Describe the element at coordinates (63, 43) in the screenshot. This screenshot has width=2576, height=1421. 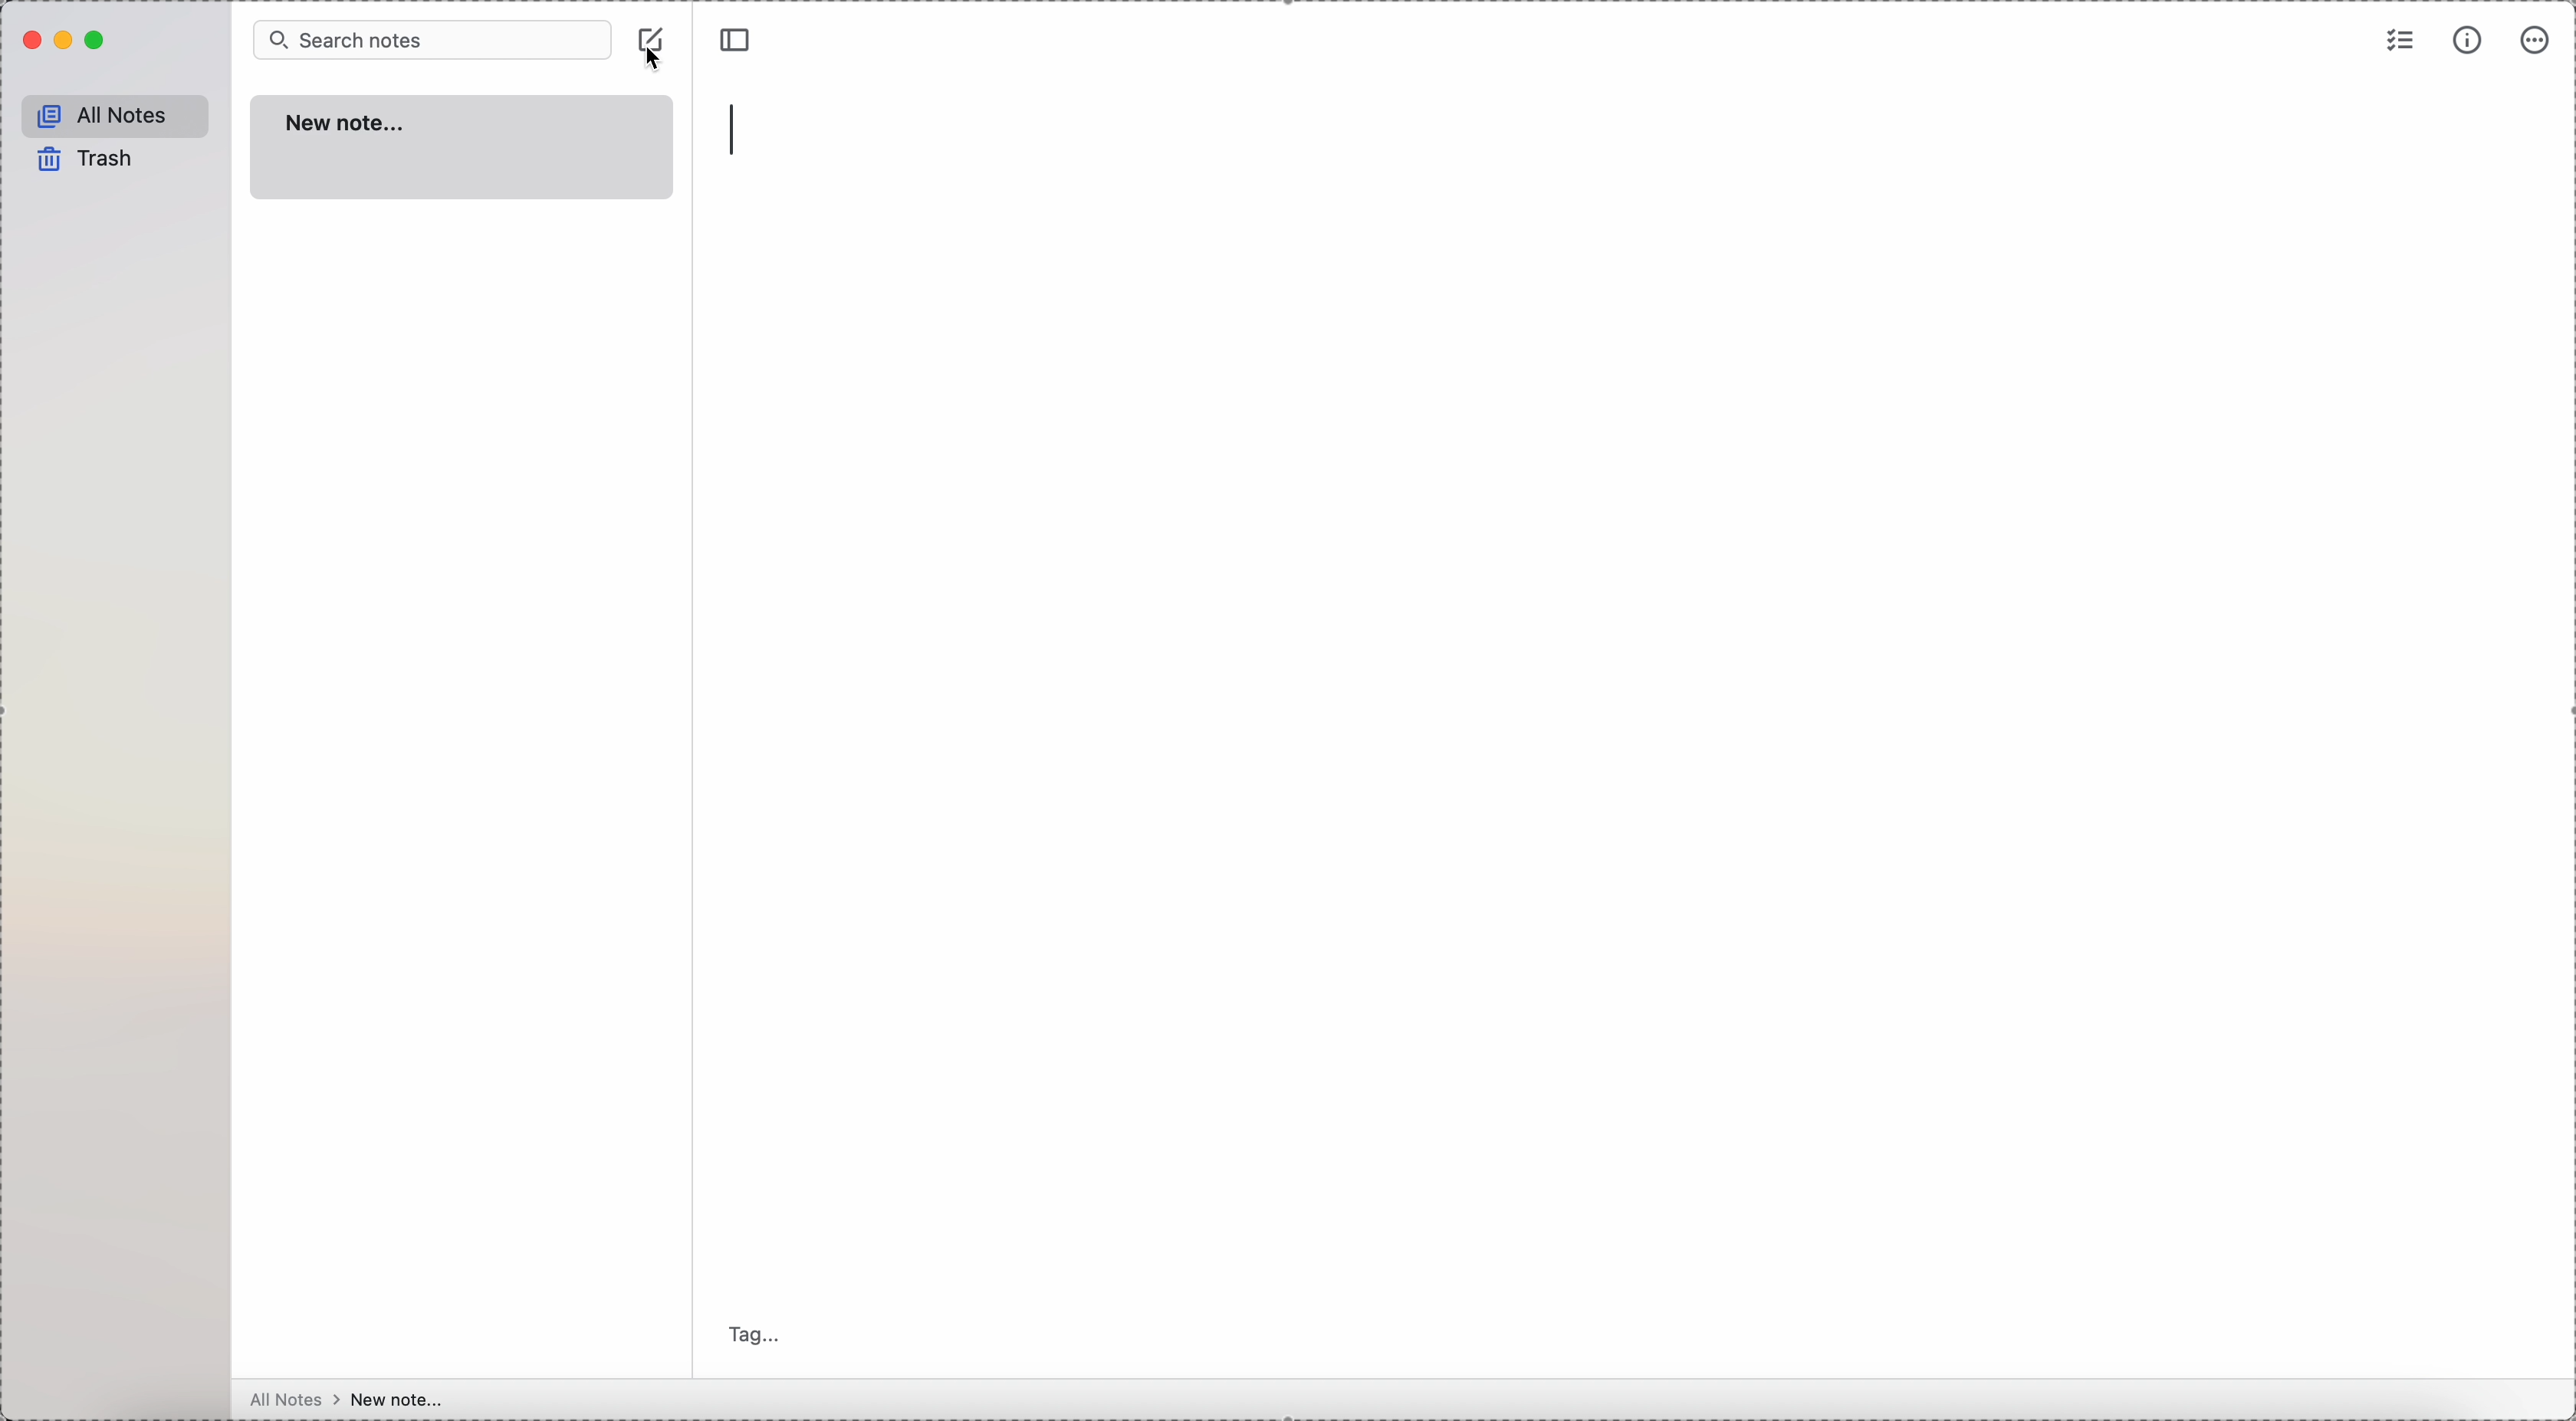
I see `minimize Simplenote` at that location.